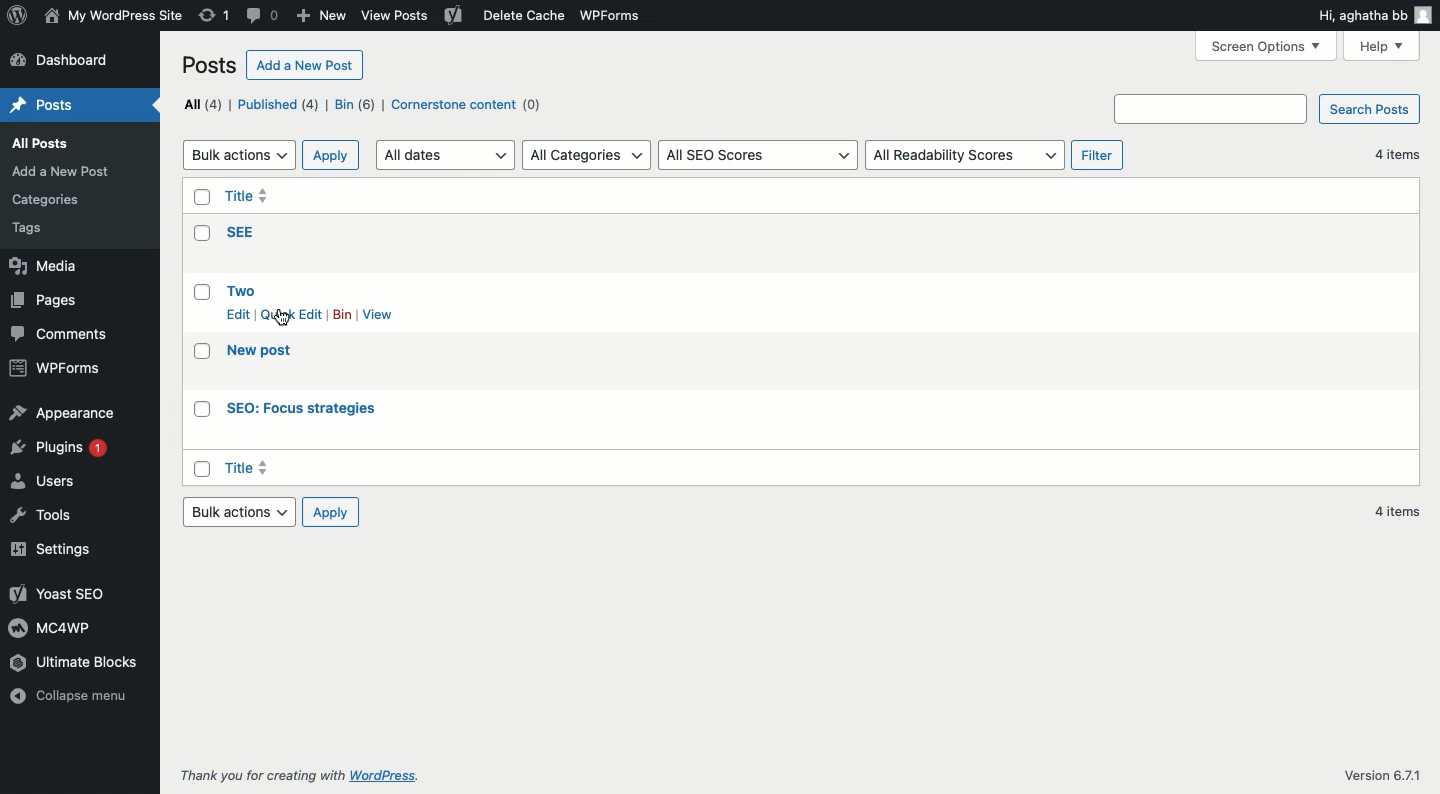  What do you see at coordinates (1375, 16) in the screenshot?
I see `Hi user` at bounding box center [1375, 16].